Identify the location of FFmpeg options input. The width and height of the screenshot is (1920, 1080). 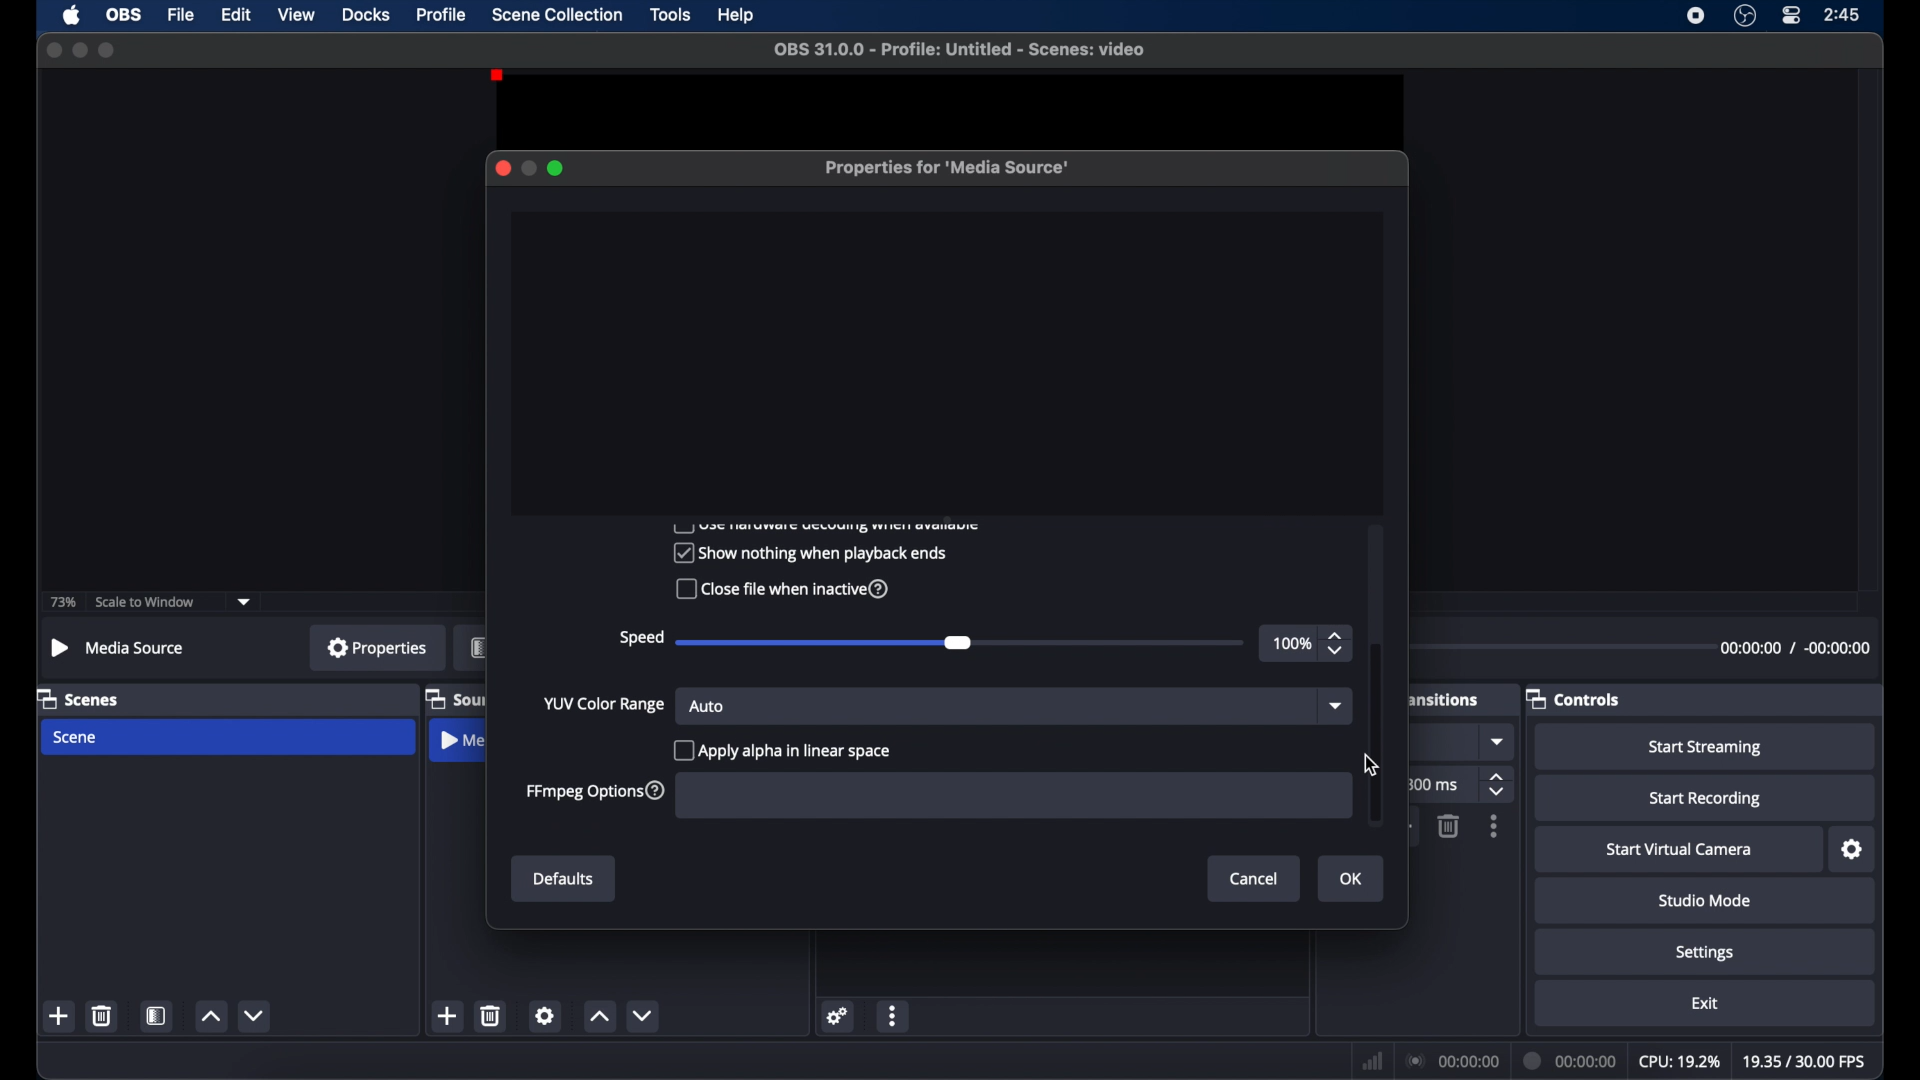
(1006, 797).